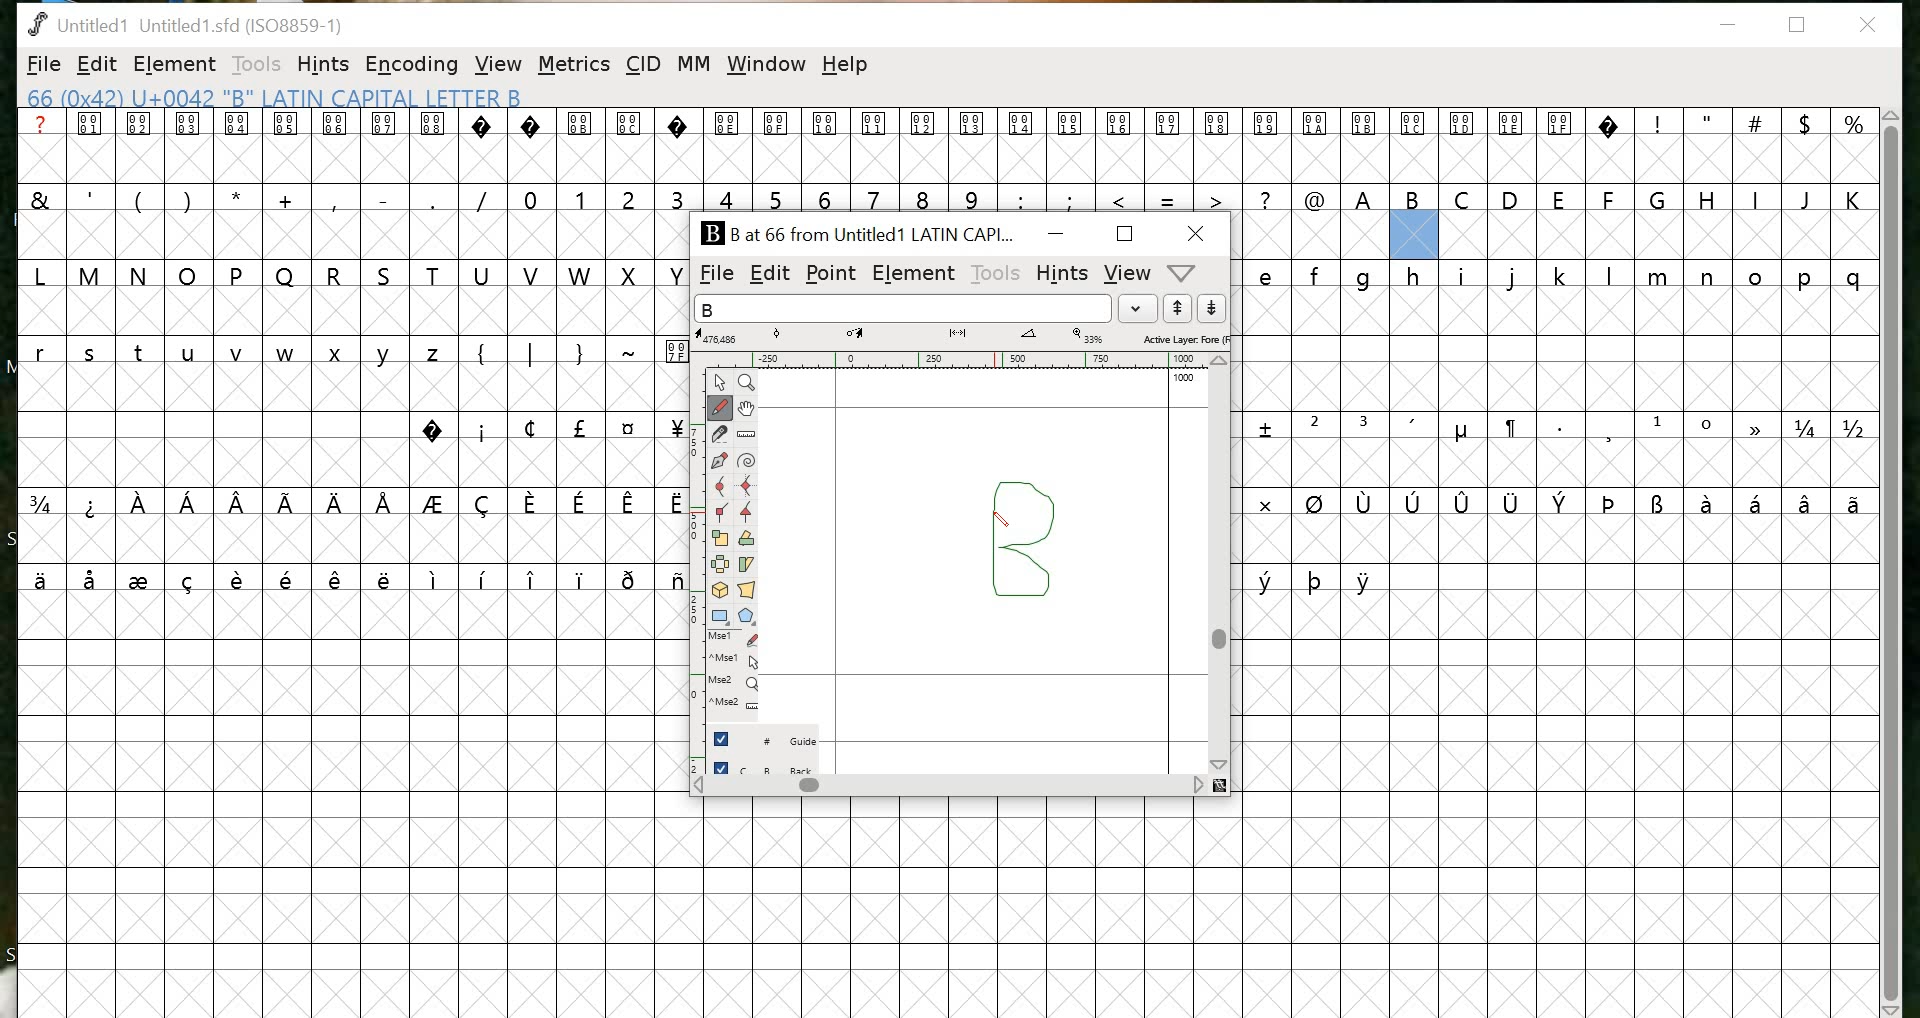 Image resolution: width=1920 pixels, height=1018 pixels. I want to click on METRICS, so click(576, 64).